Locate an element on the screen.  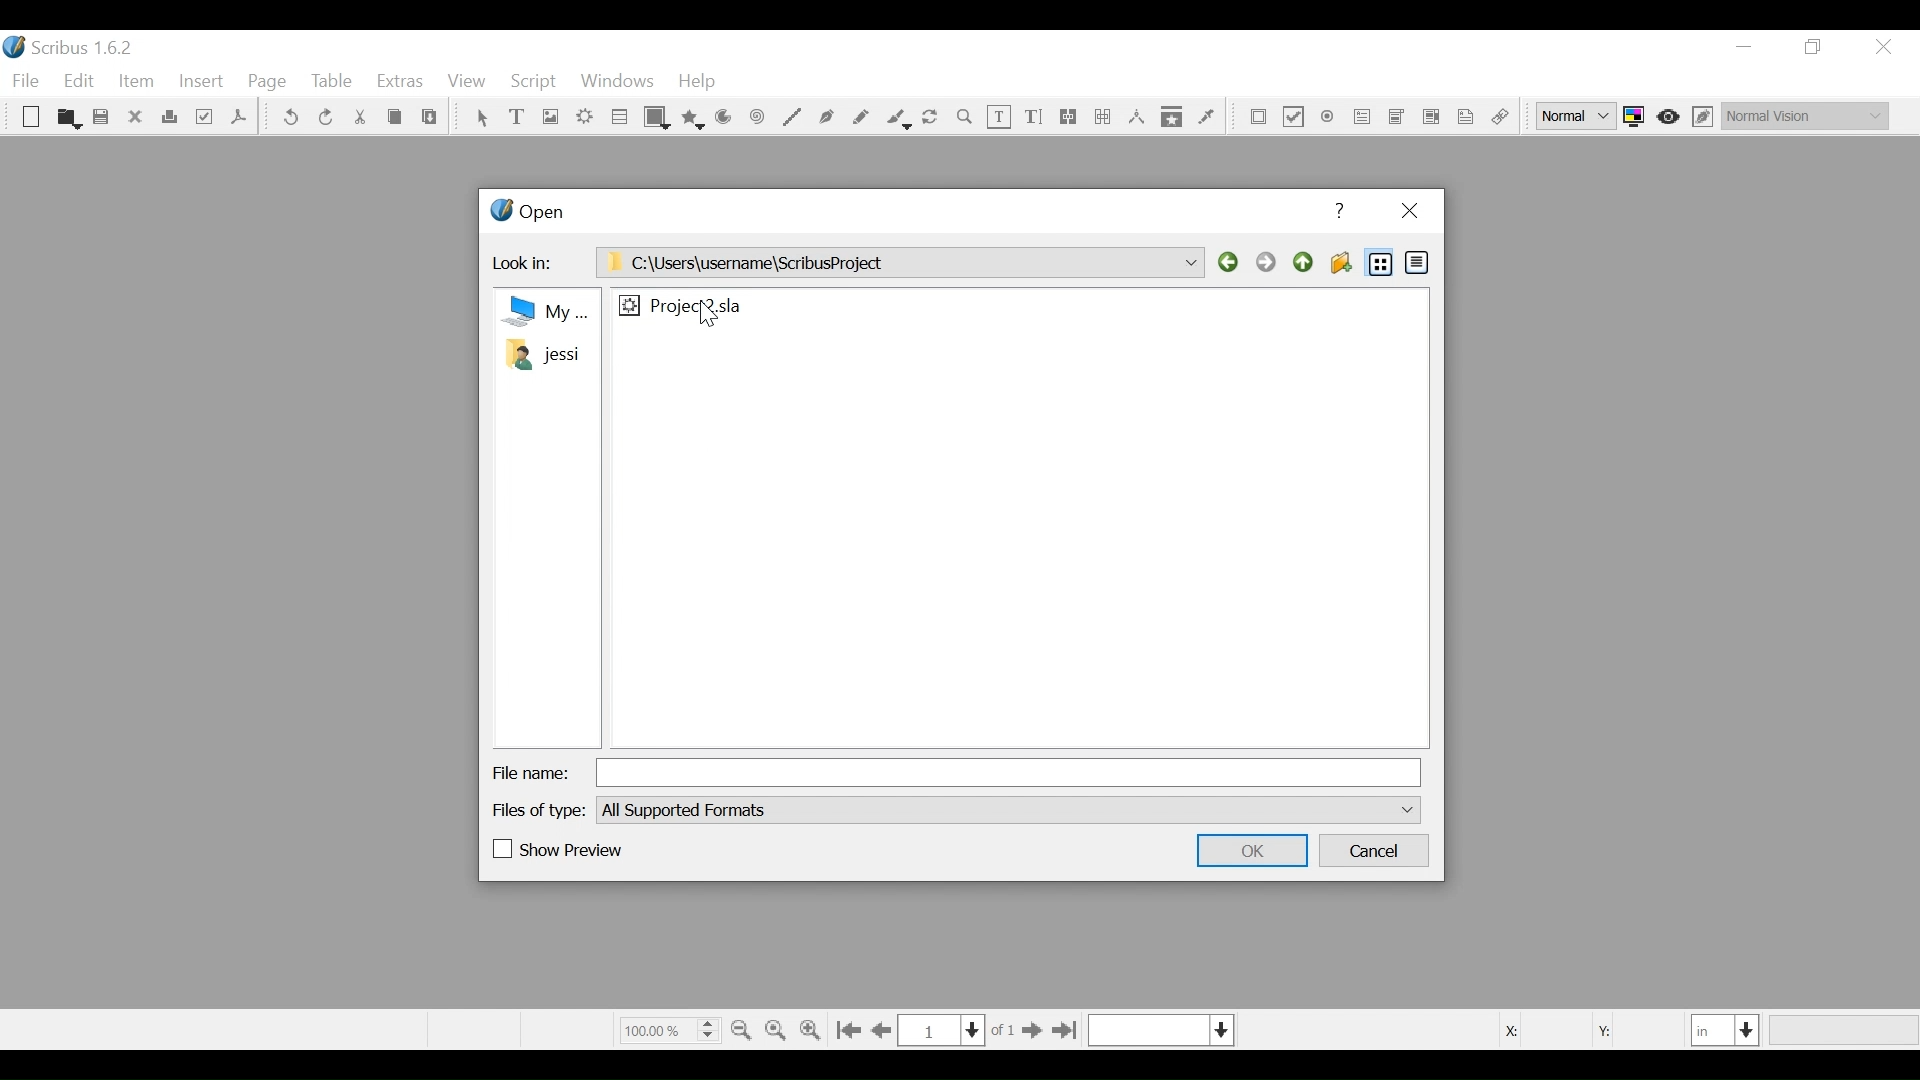
Look in is located at coordinates (530, 266).